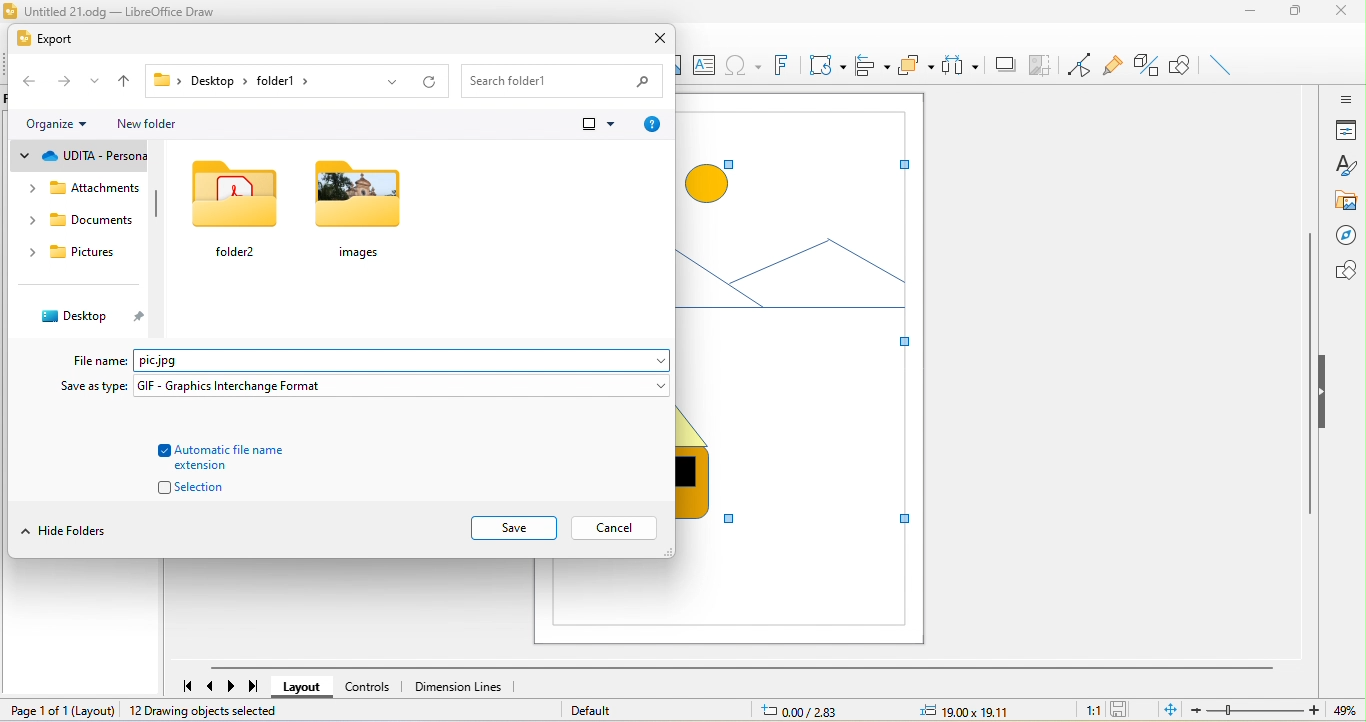 The image size is (1366, 722). Describe the element at coordinates (233, 686) in the screenshot. I see `next` at that location.